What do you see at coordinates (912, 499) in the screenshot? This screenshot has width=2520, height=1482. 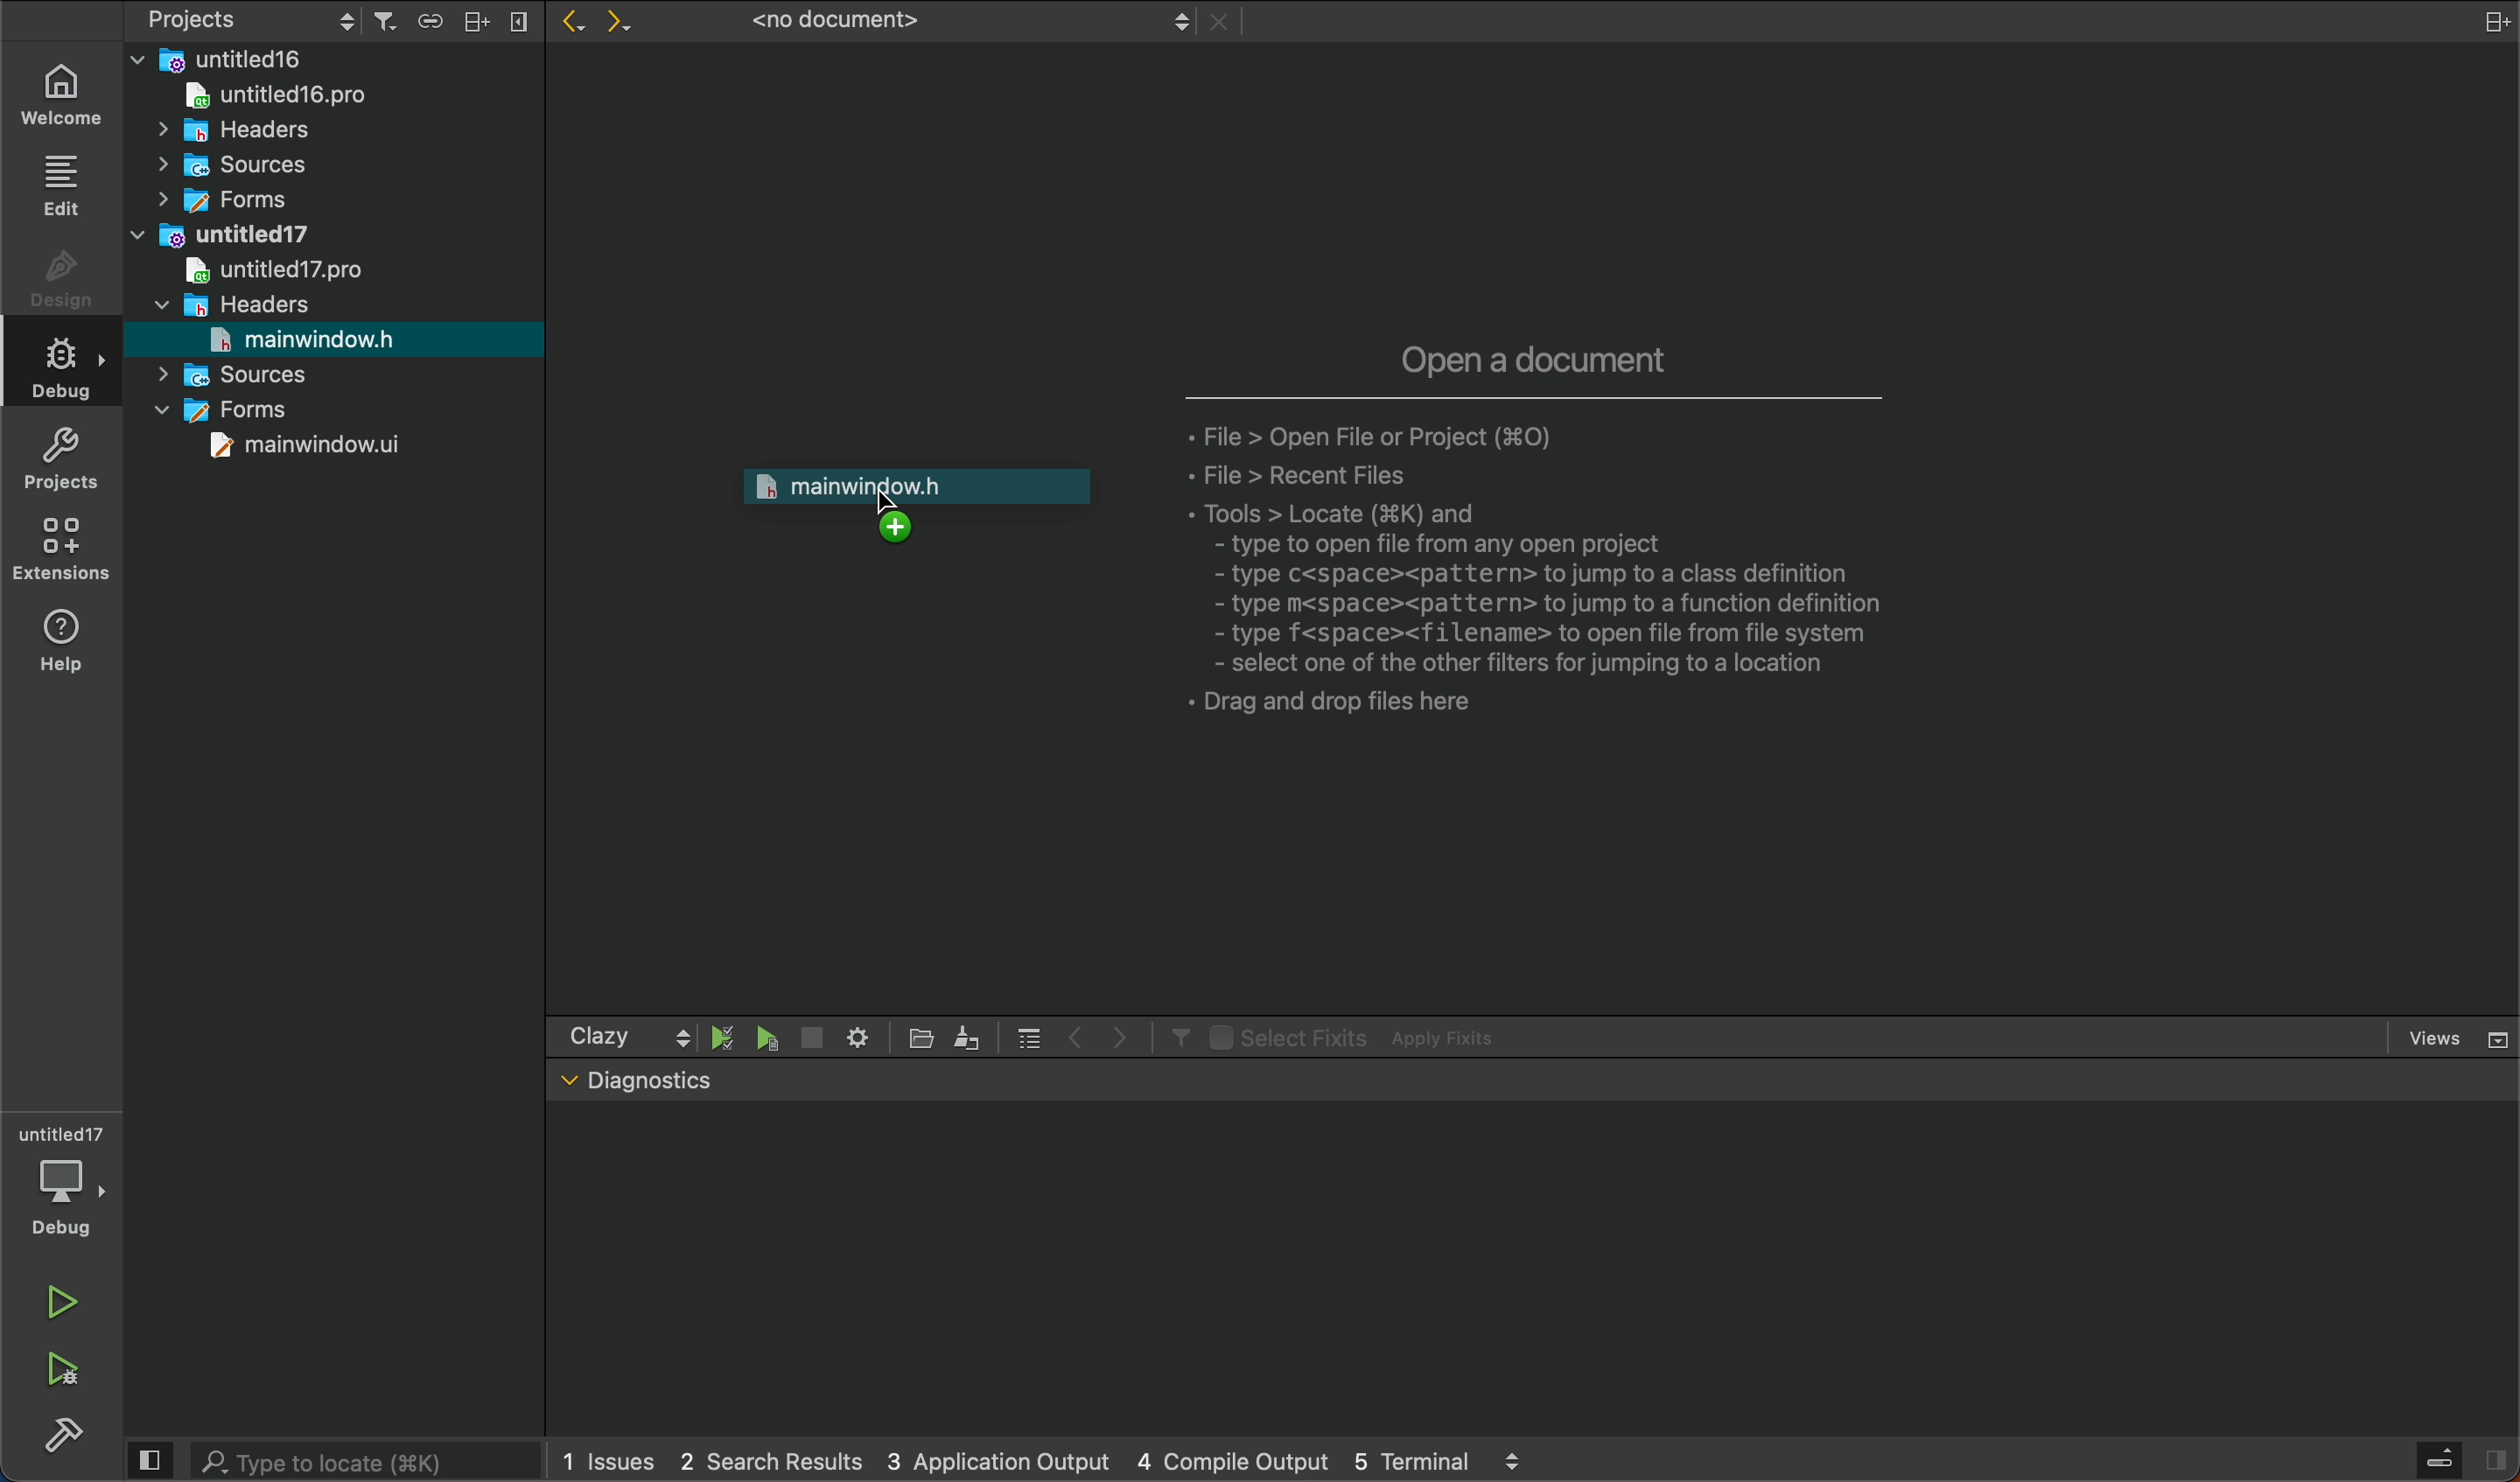 I see `mainwindow.h` at bounding box center [912, 499].